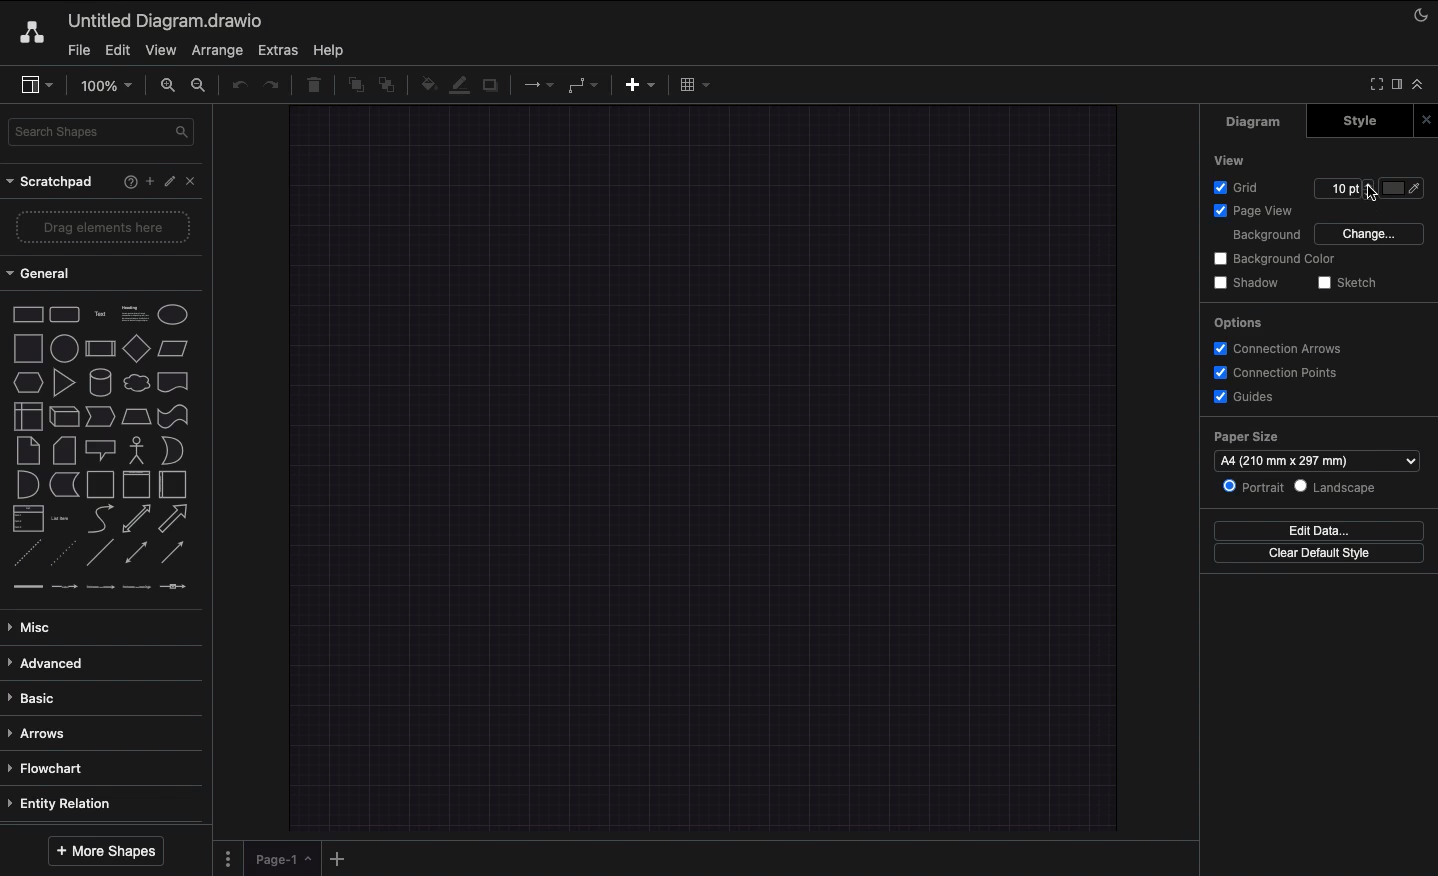 The image size is (1438, 876). Describe the element at coordinates (117, 51) in the screenshot. I see `Edit` at that location.